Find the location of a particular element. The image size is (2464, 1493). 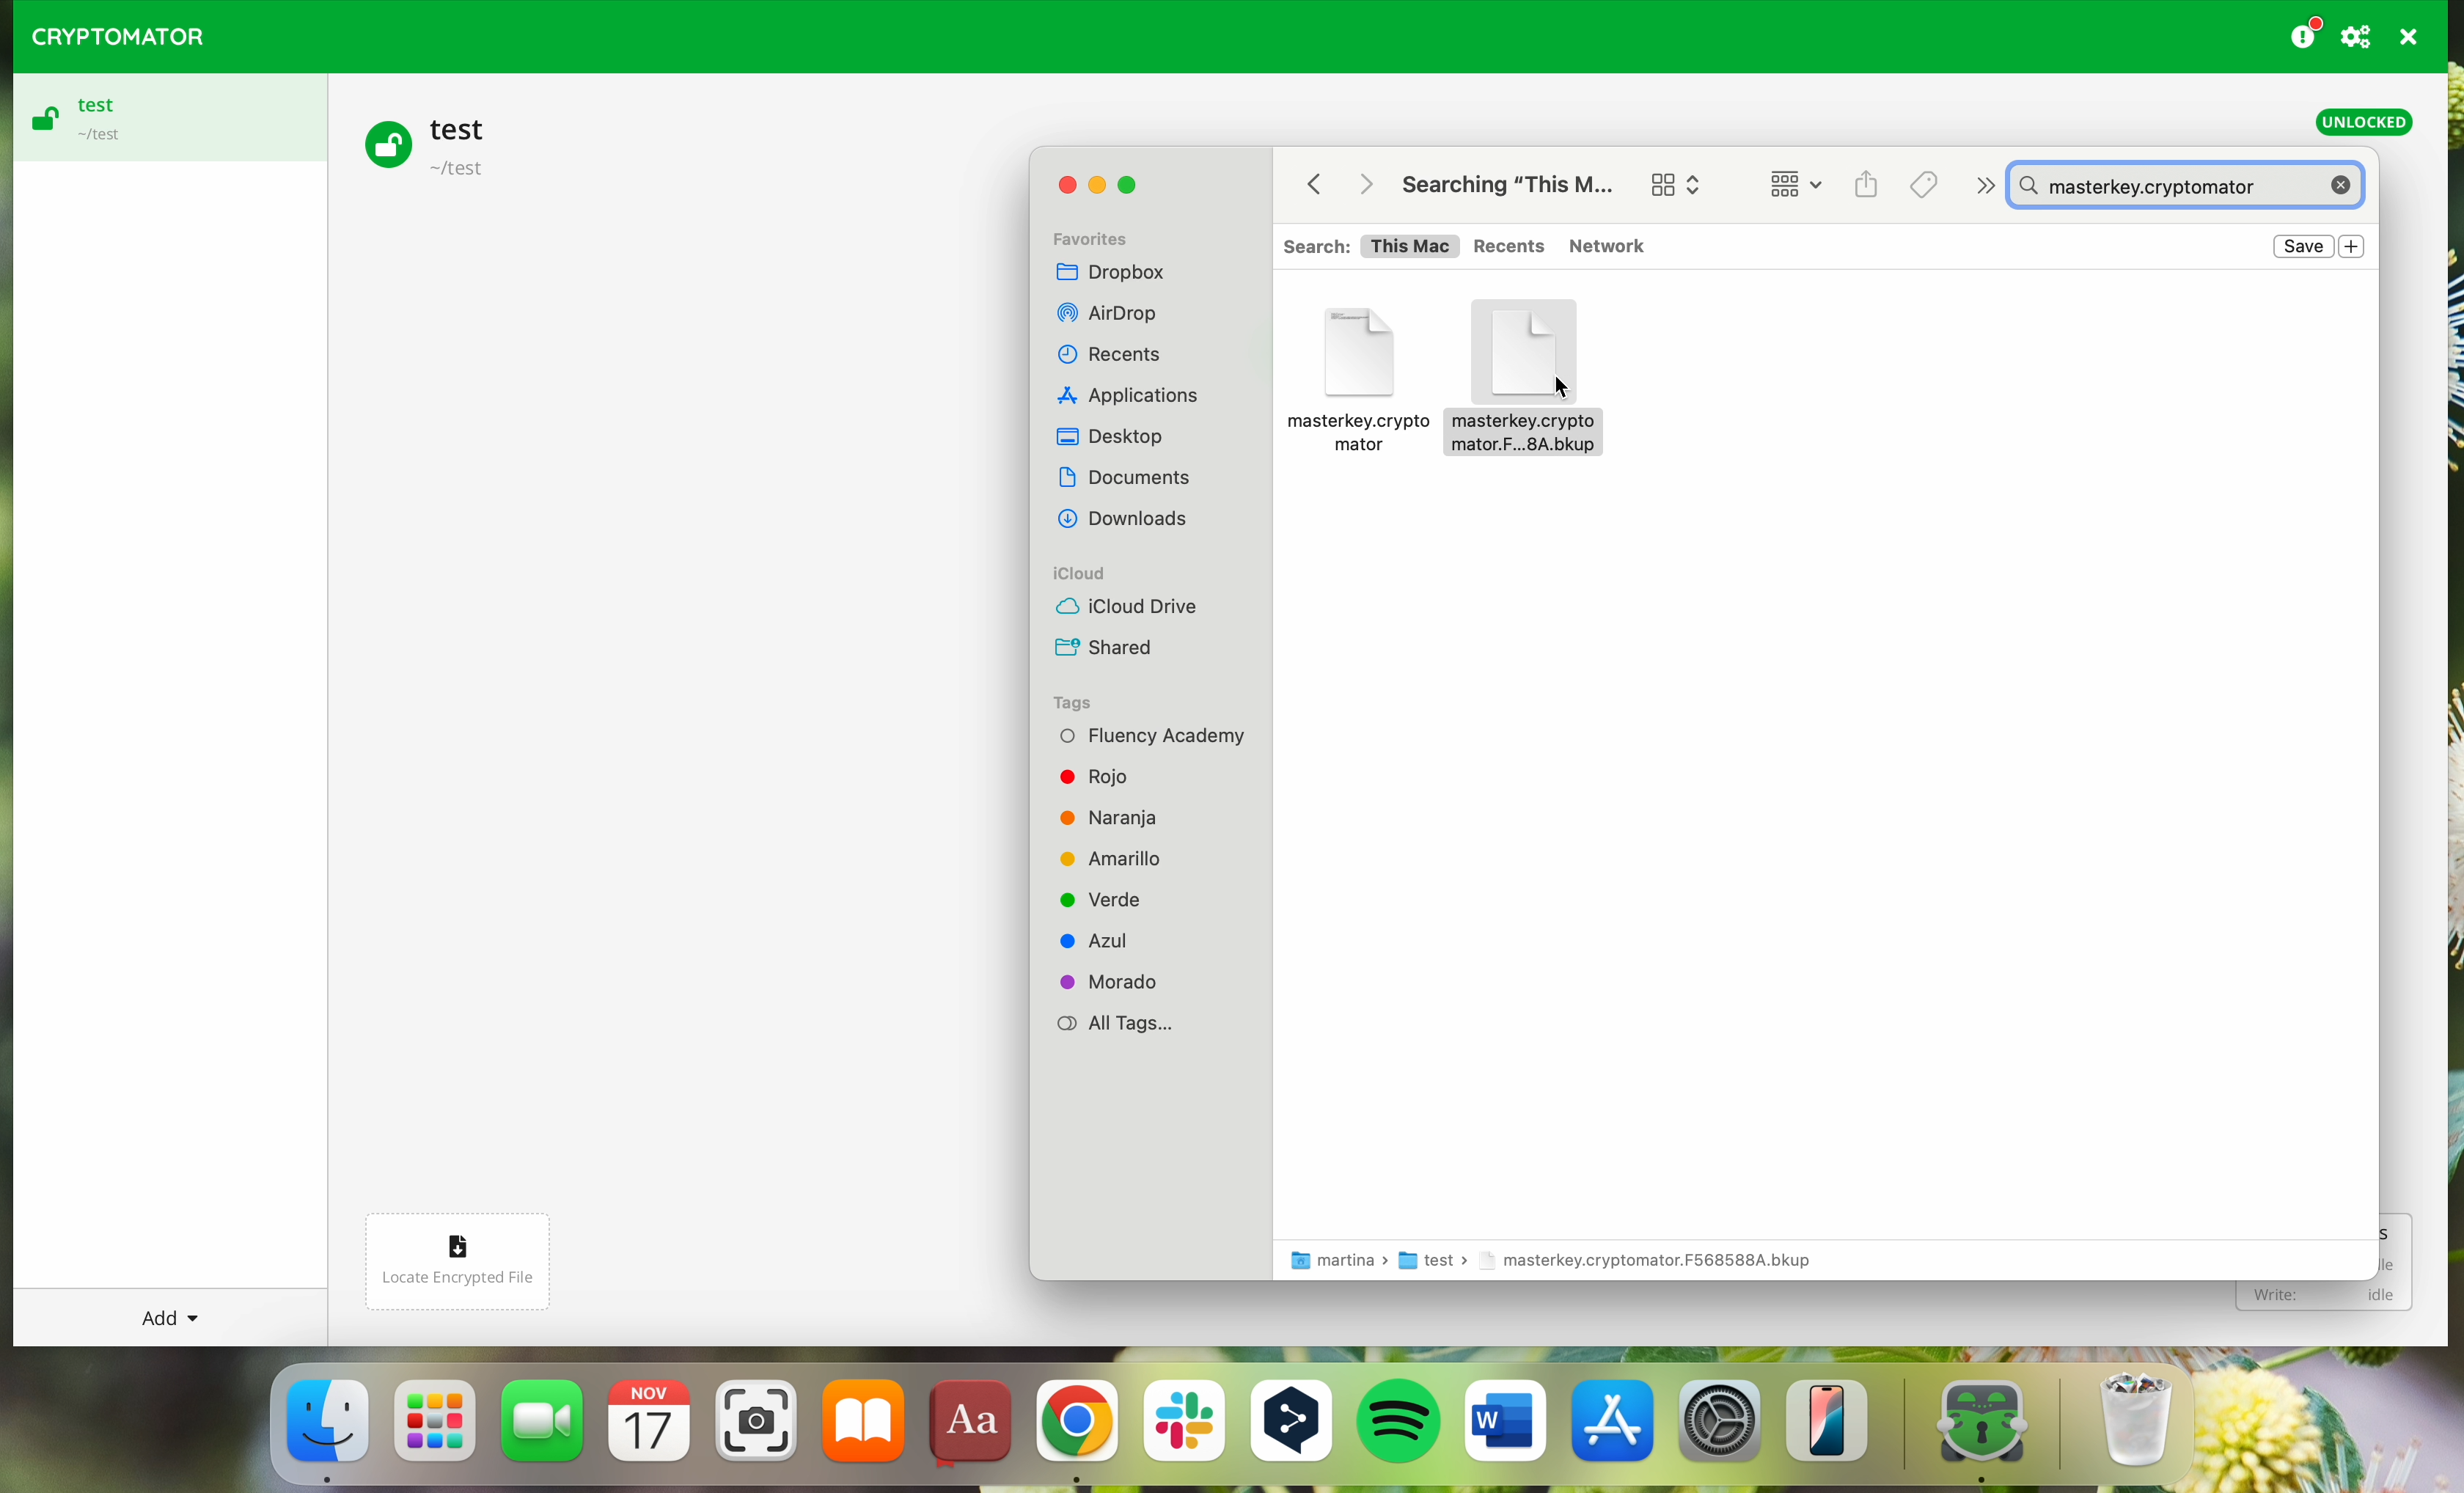

Dekstop is located at coordinates (1117, 436).